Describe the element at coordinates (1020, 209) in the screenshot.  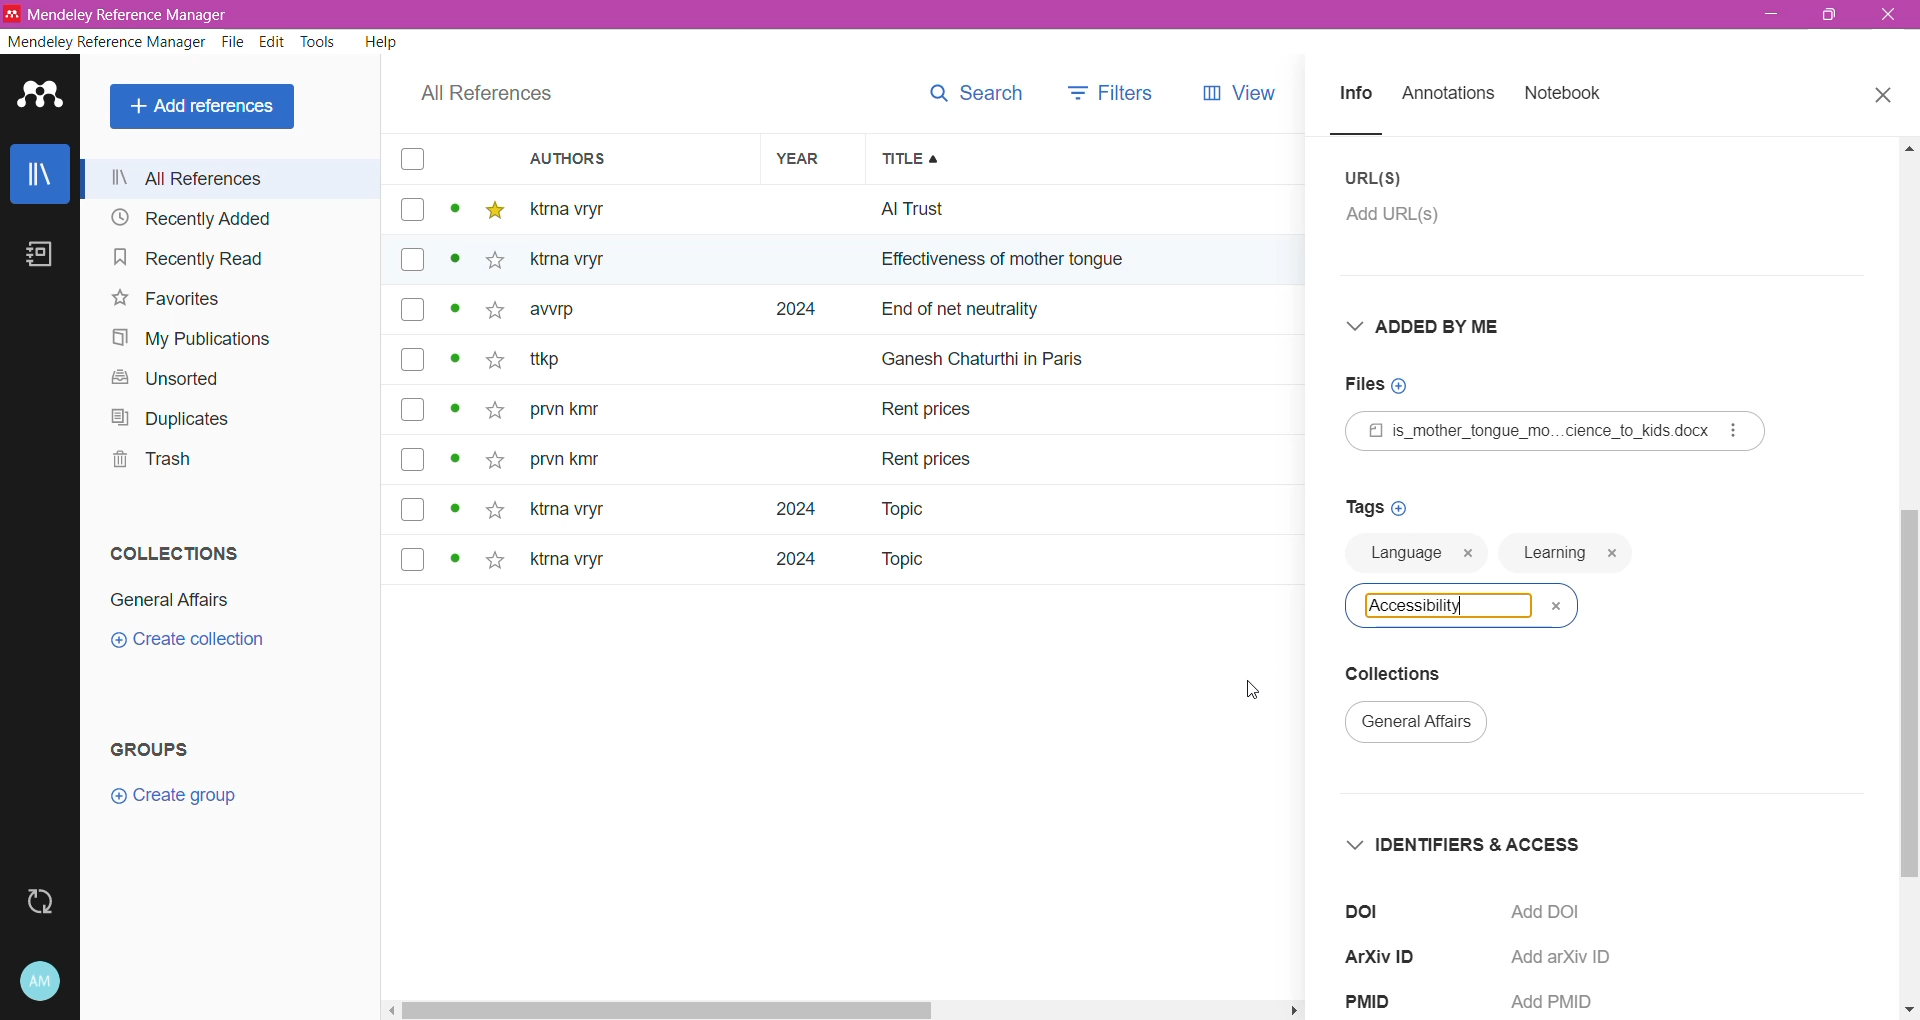
I see `all trust` at that location.